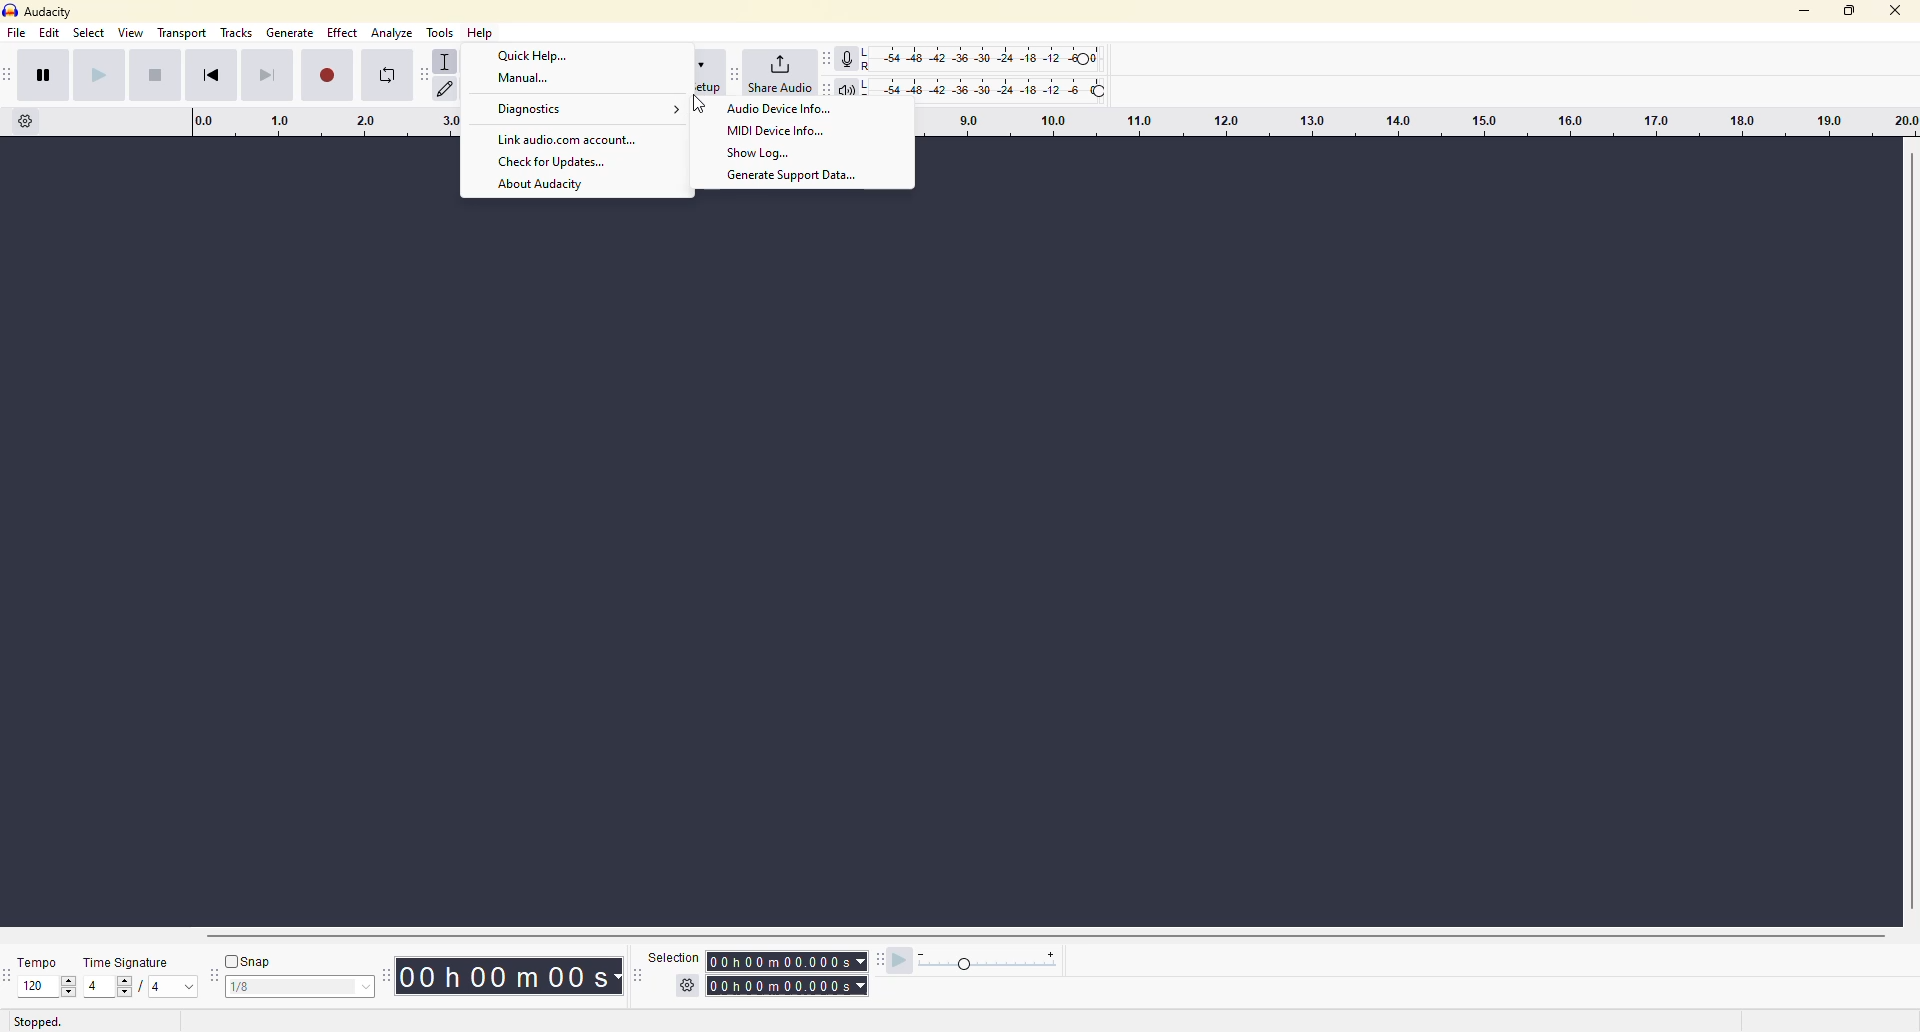 This screenshot has height=1032, width=1920. I want to click on draw tool, so click(447, 88).